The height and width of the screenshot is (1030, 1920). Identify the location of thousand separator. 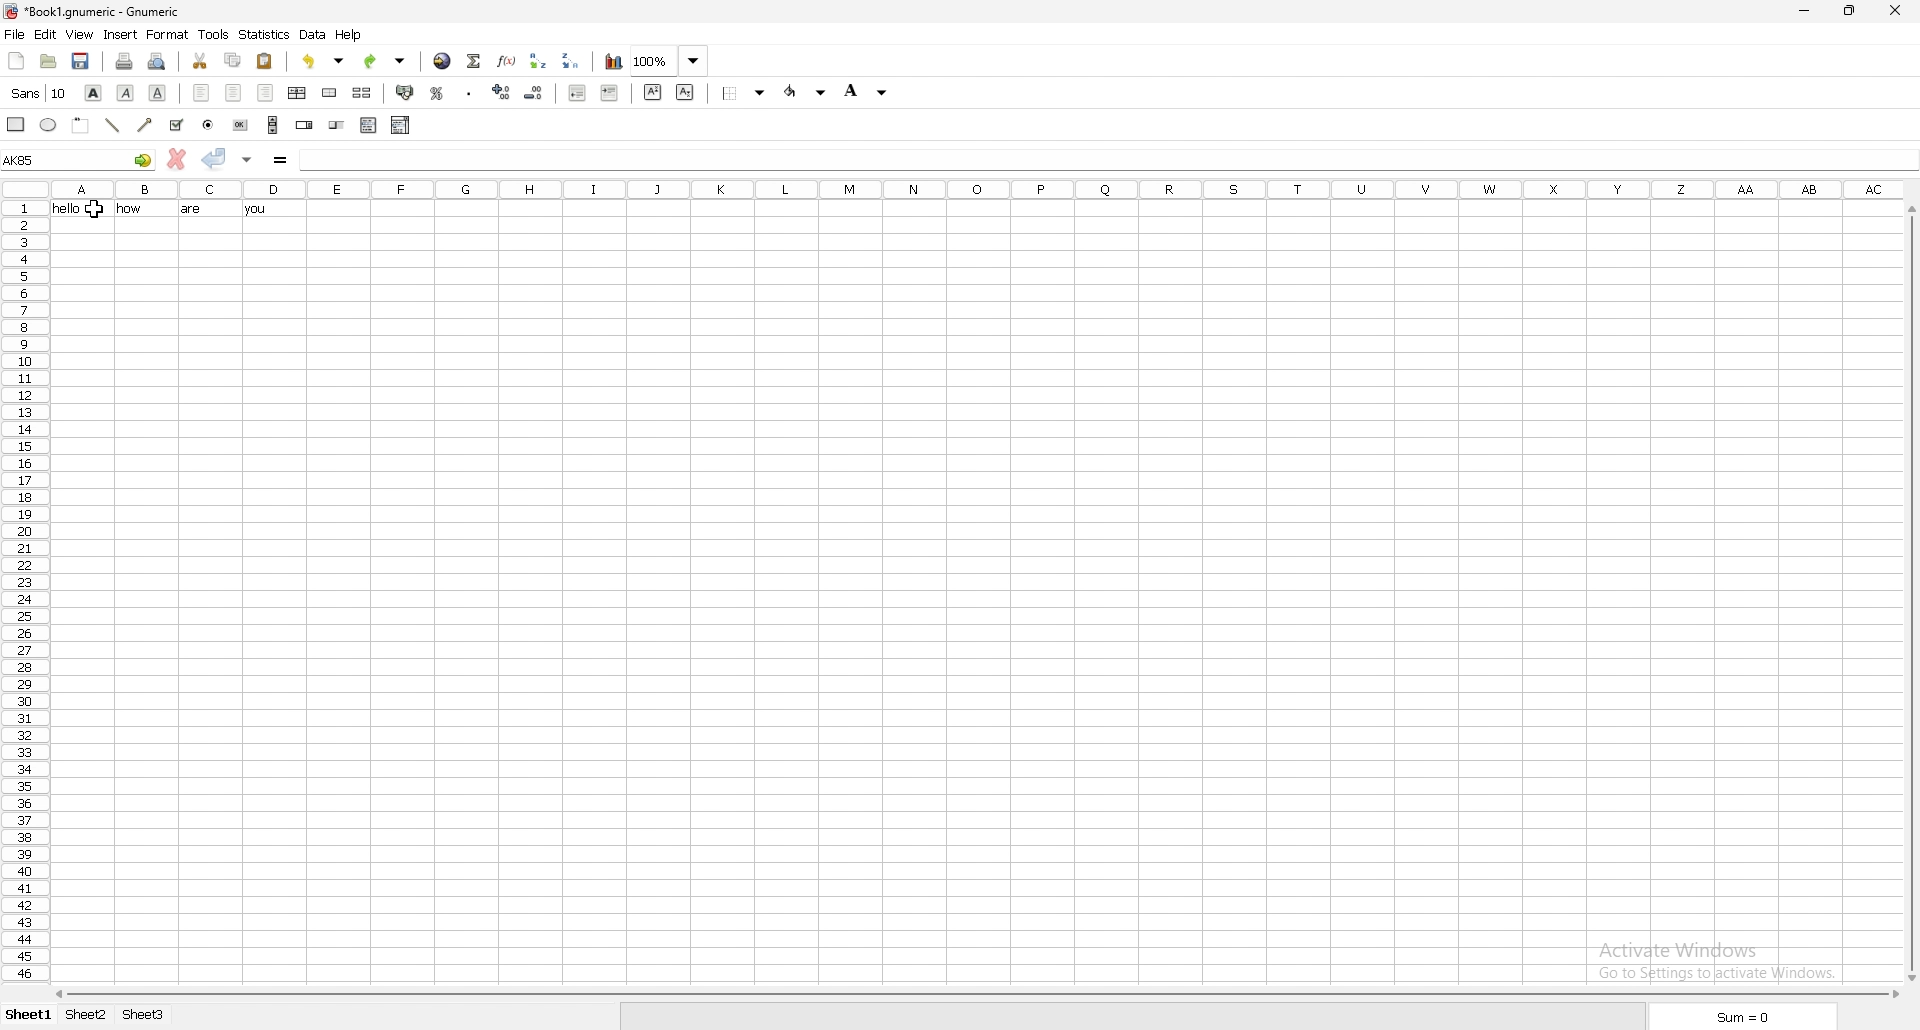
(468, 92).